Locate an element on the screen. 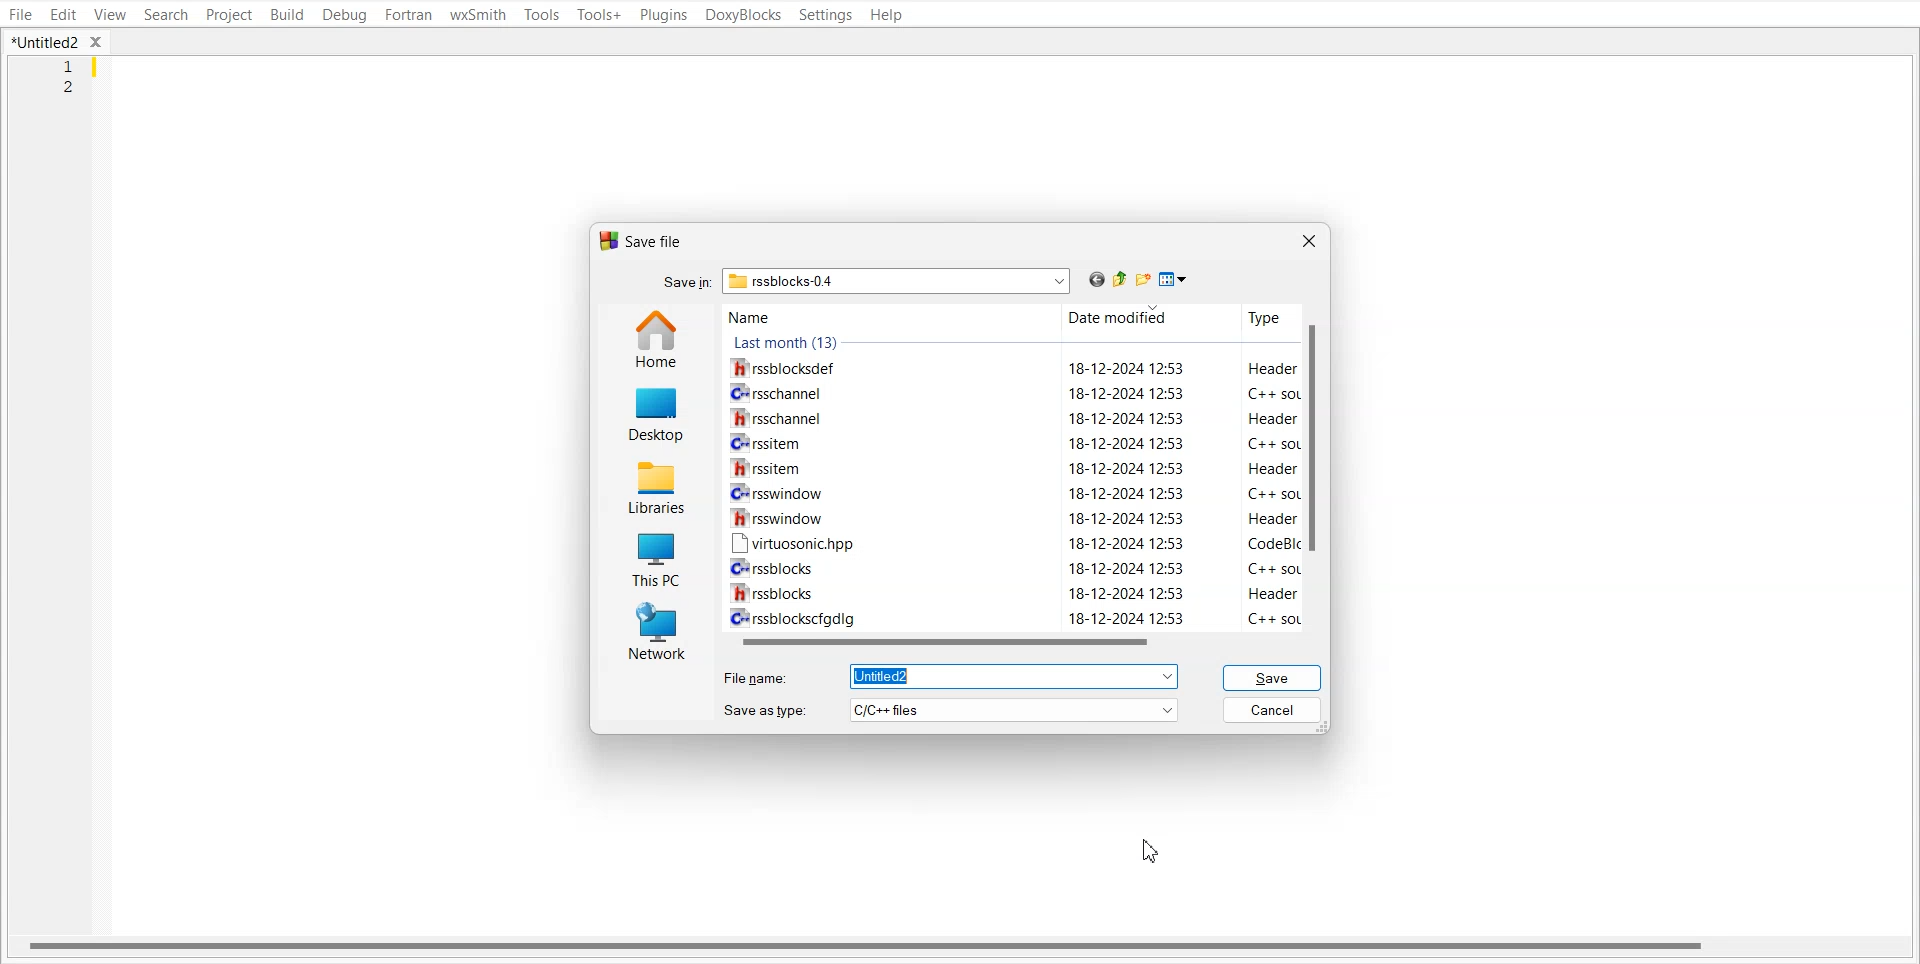  Tools is located at coordinates (541, 14).